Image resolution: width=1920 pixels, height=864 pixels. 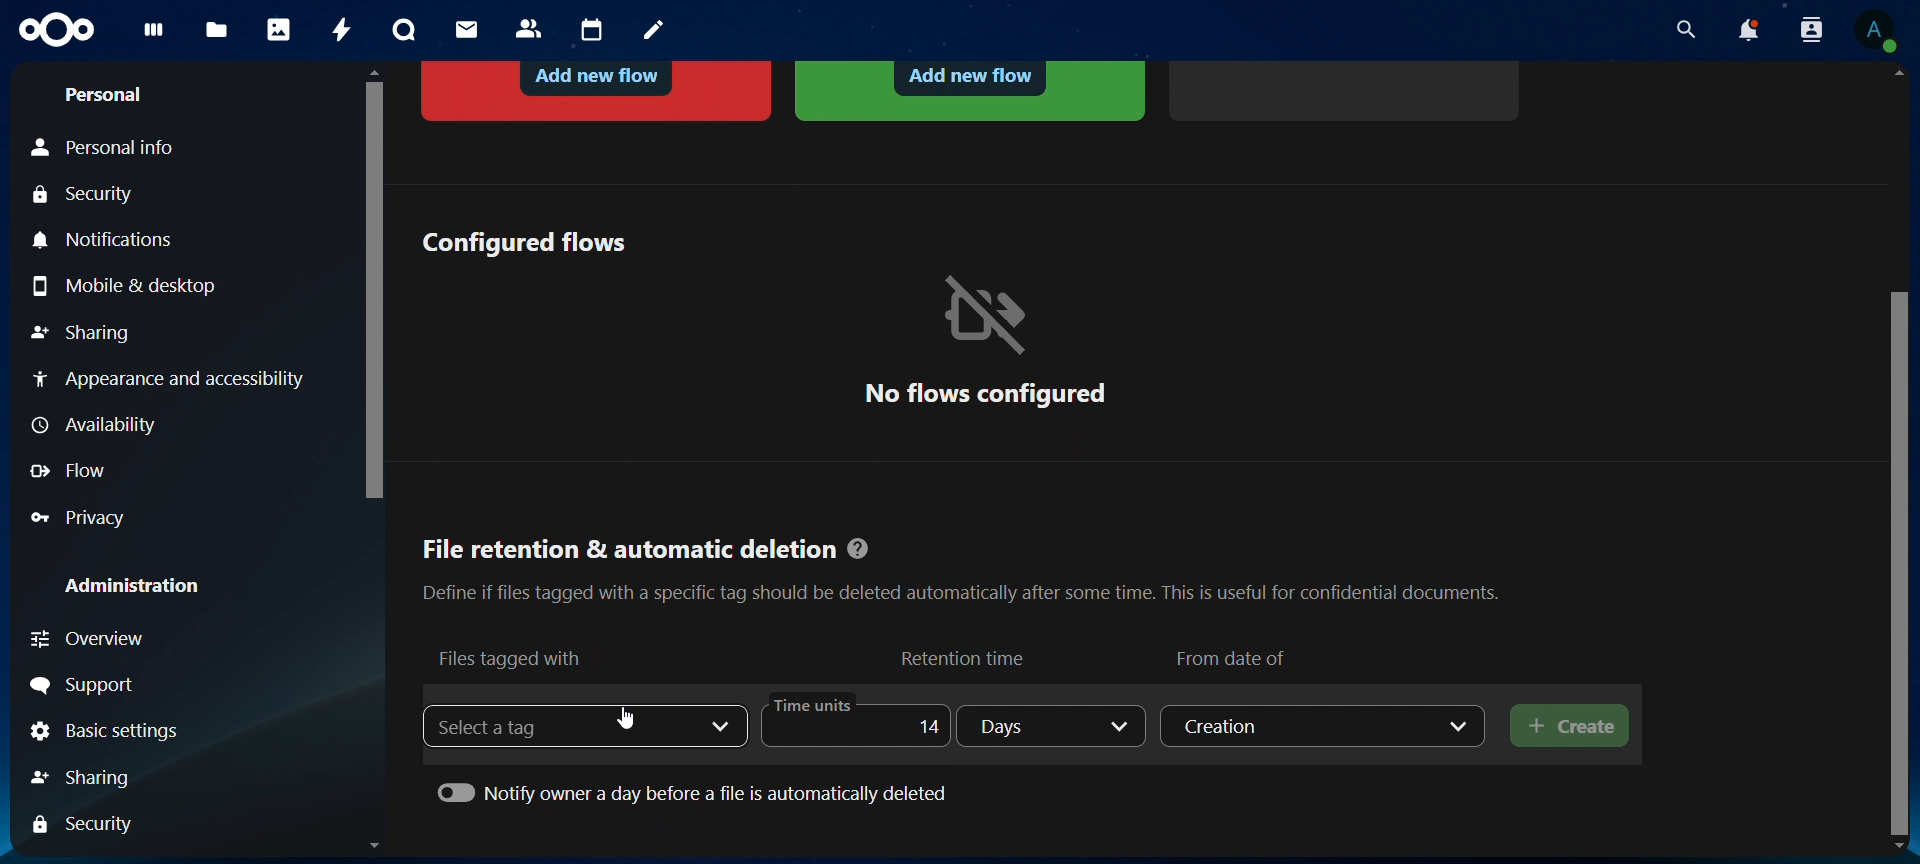 I want to click on personal info, so click(x=116, y=148).